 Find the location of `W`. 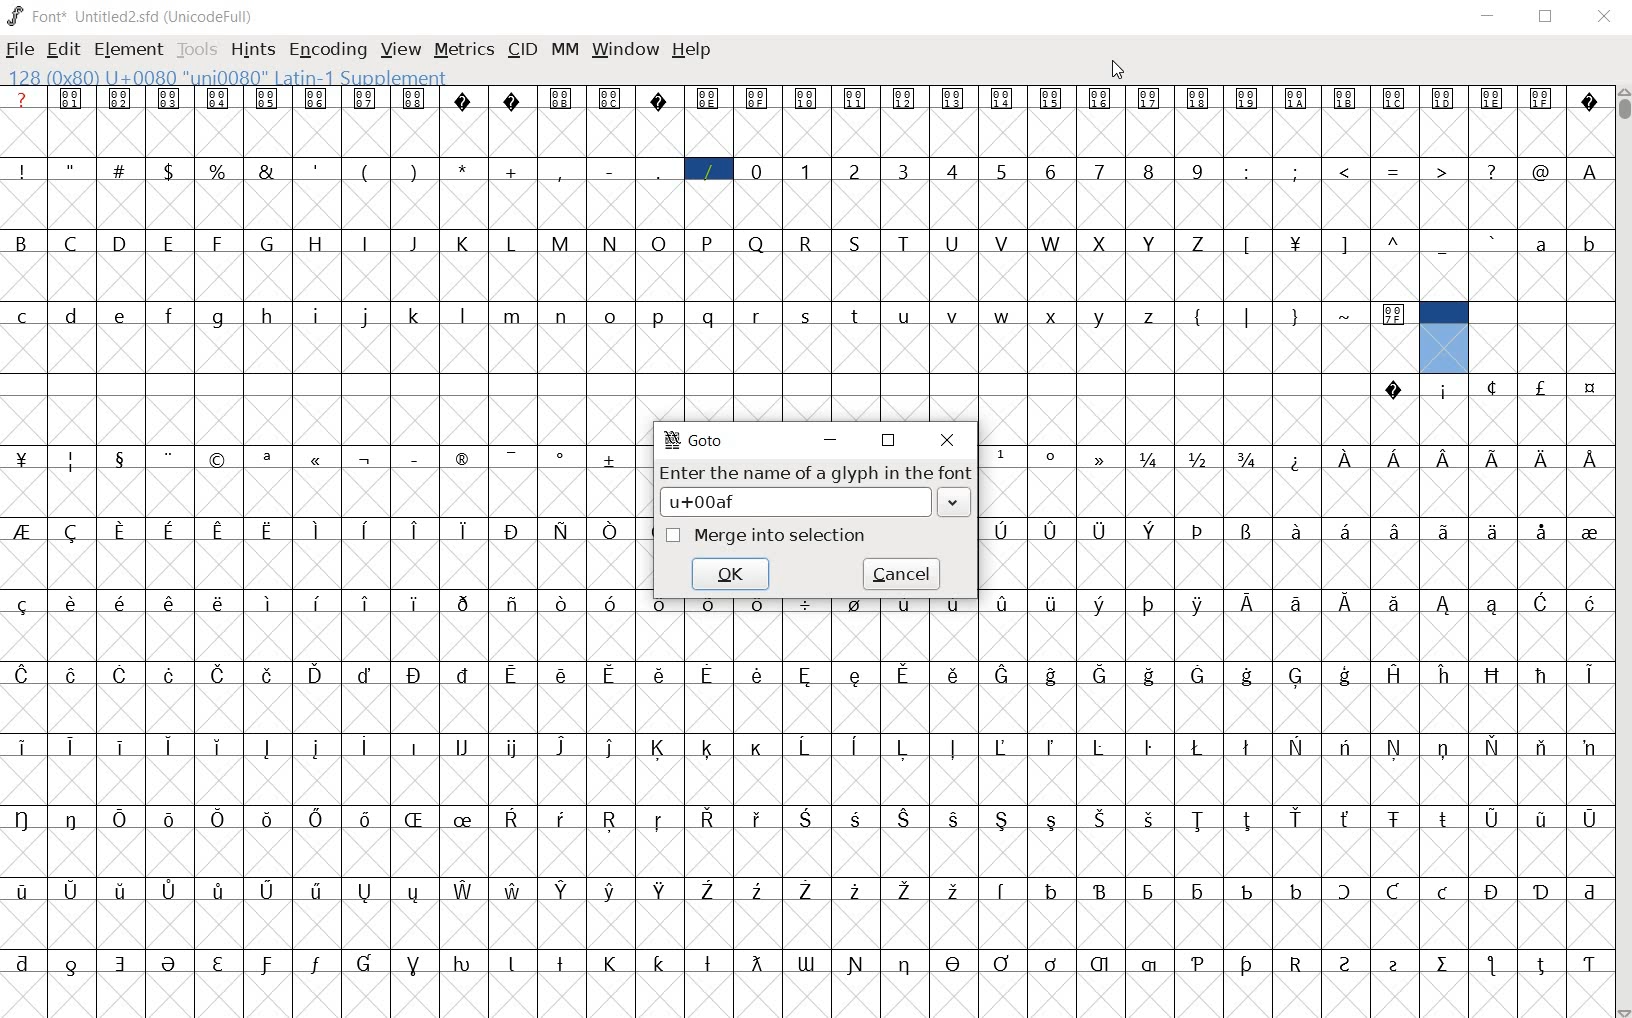

W is located at coordinates (1055, 244).